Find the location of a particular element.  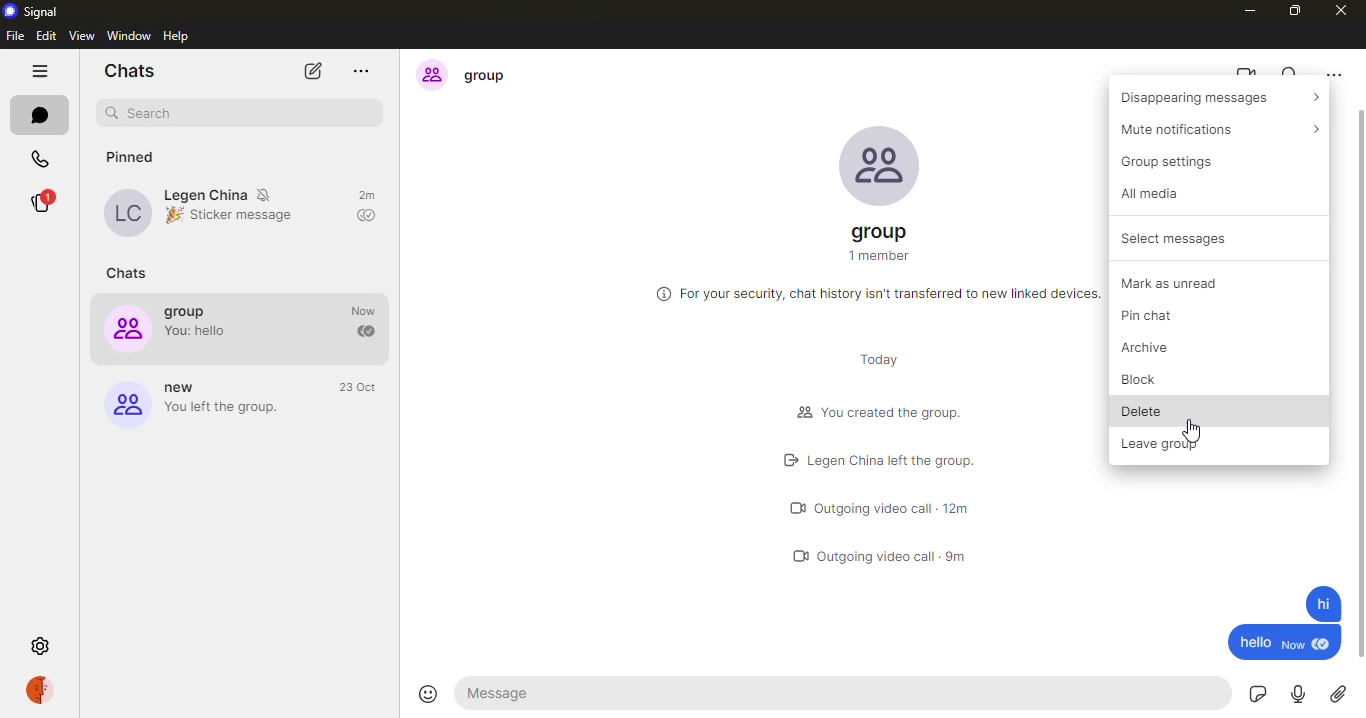

mute is located at coordinates (1212, 128).